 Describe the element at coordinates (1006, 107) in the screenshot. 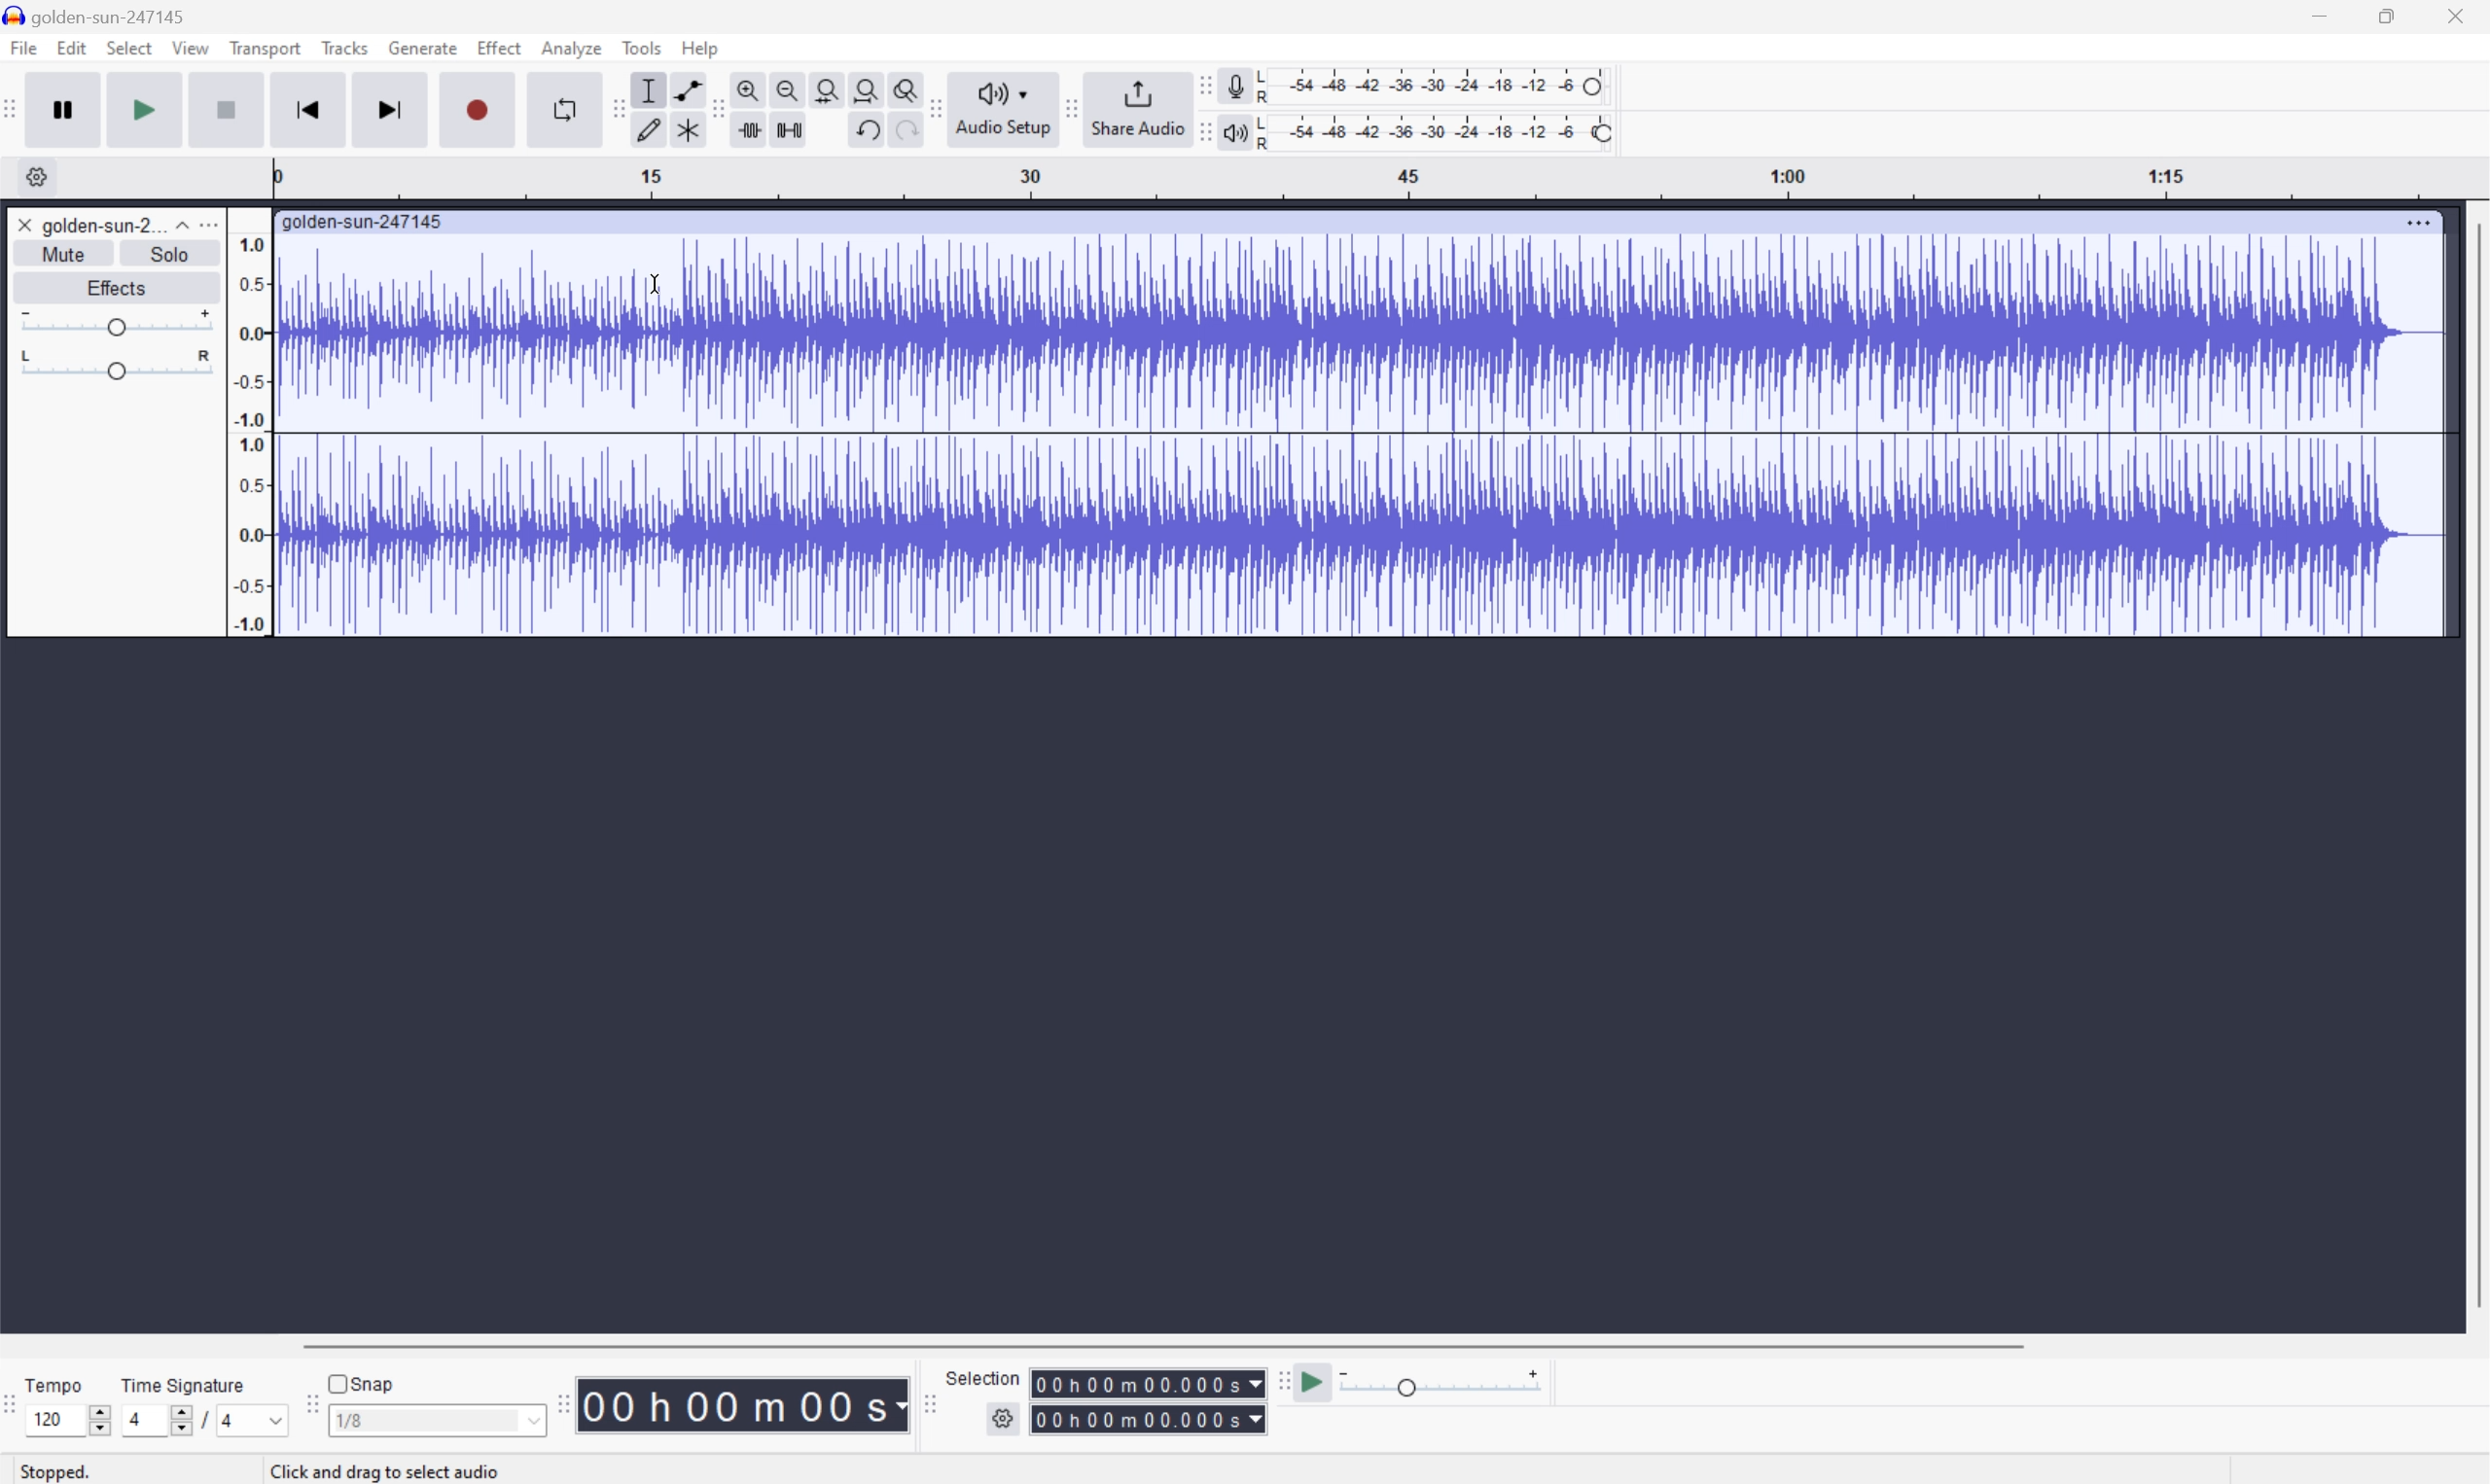

I see `Audio setup` at that location.